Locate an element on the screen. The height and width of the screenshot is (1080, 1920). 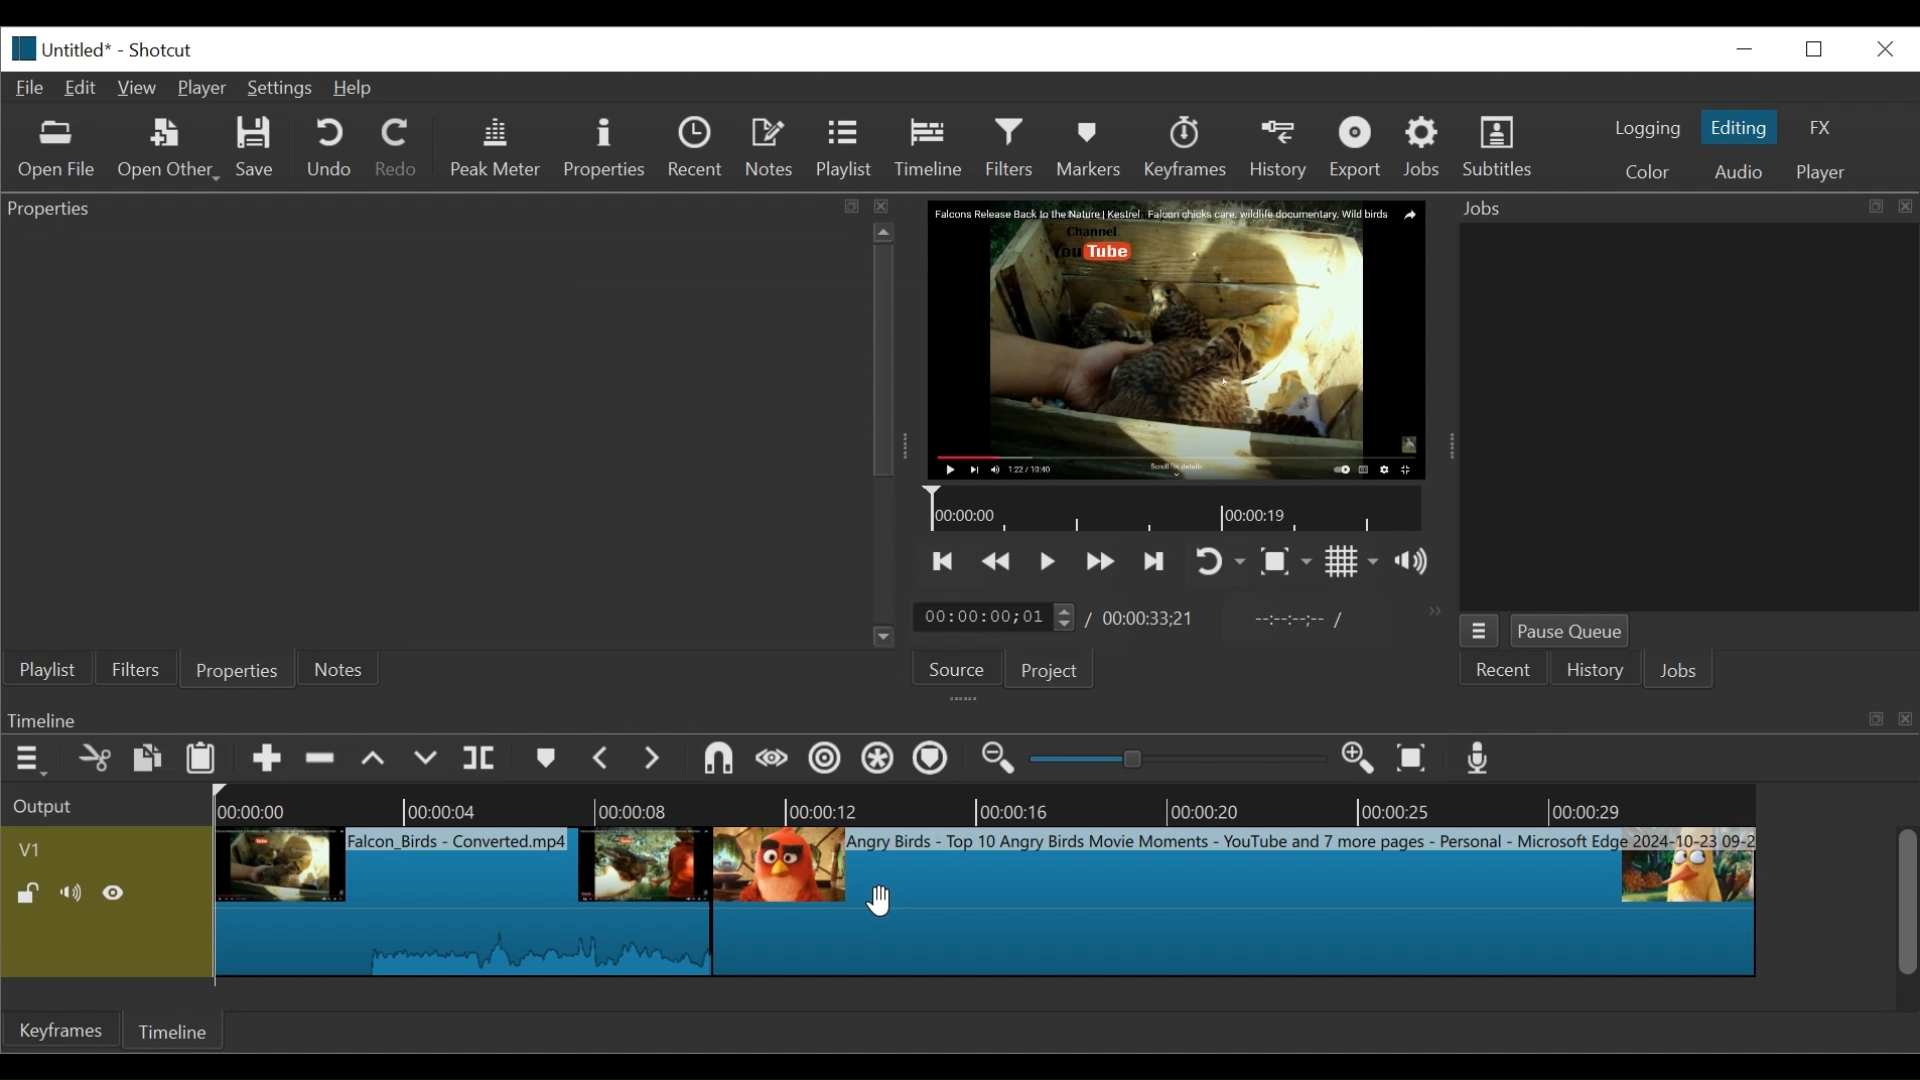
Open File is located at coordinates (57, 150).